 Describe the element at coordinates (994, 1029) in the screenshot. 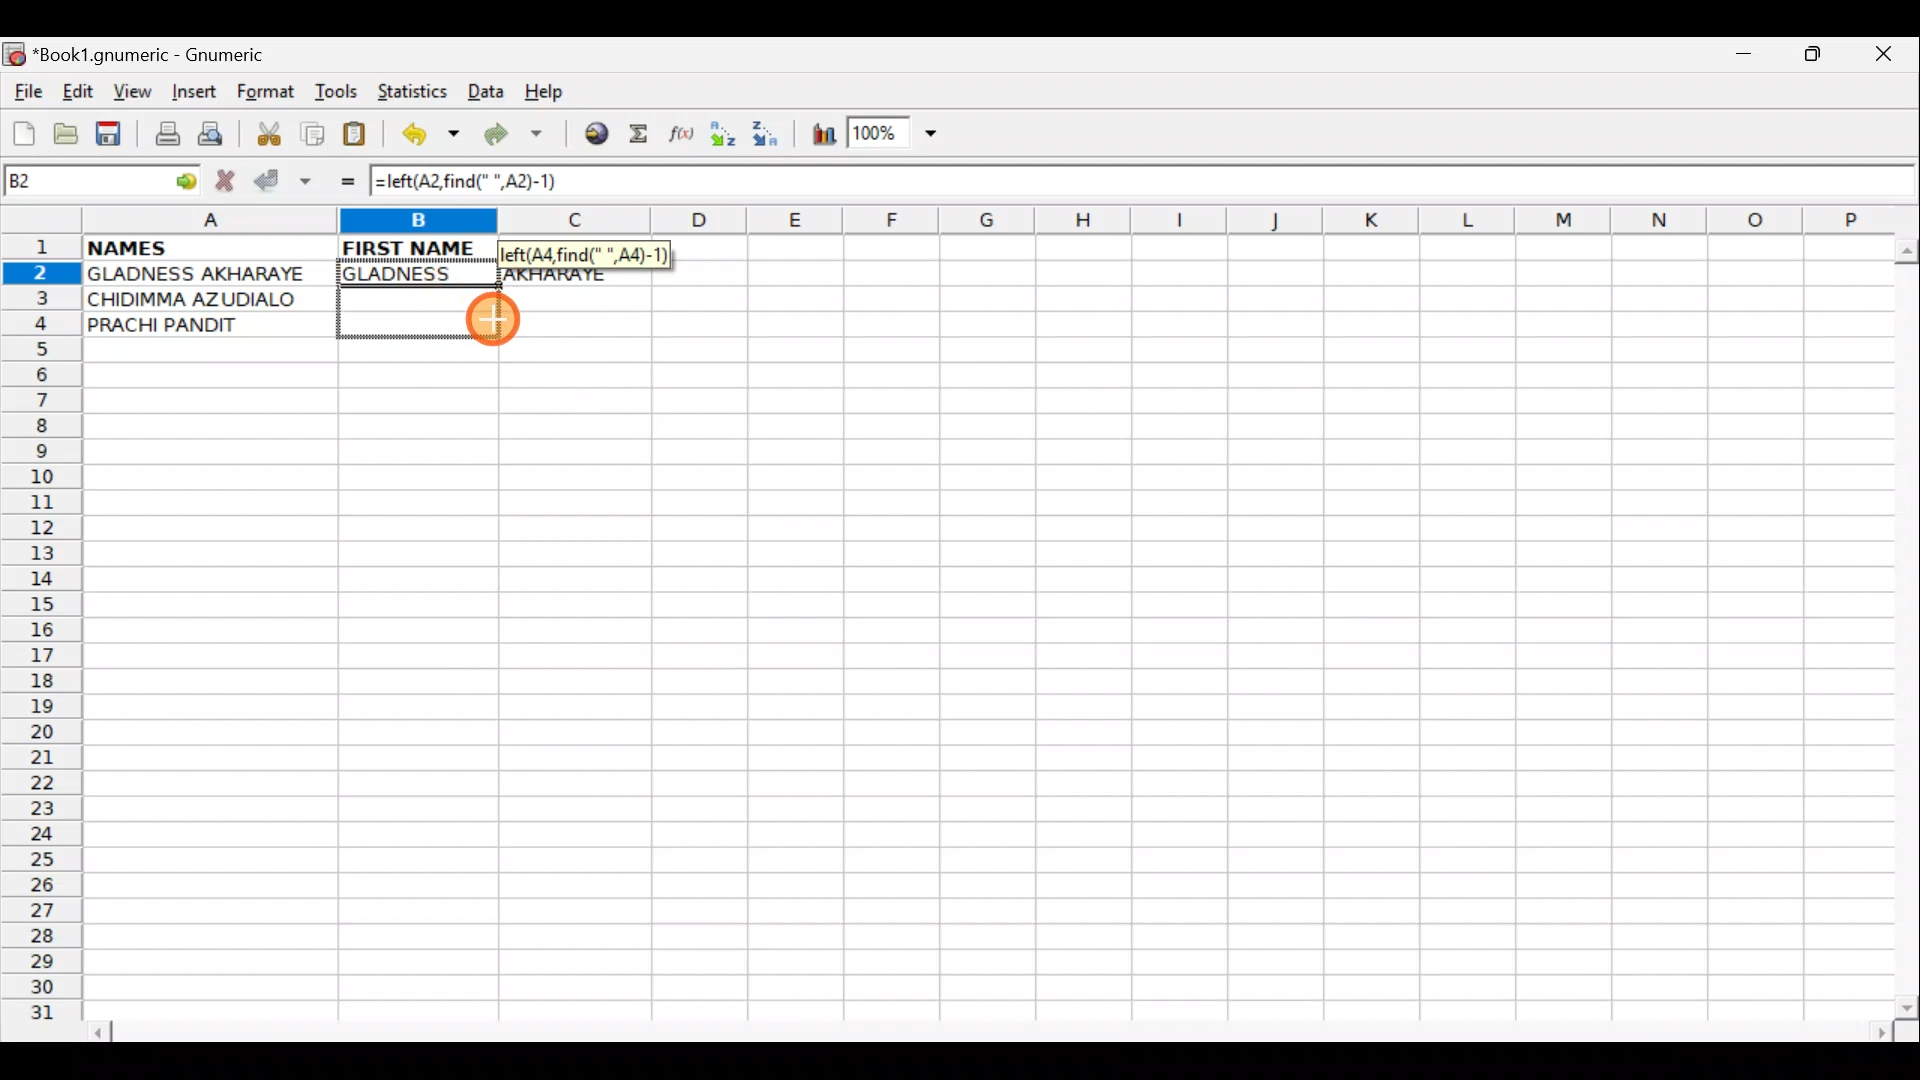

I see `Scroll bar` at that location.